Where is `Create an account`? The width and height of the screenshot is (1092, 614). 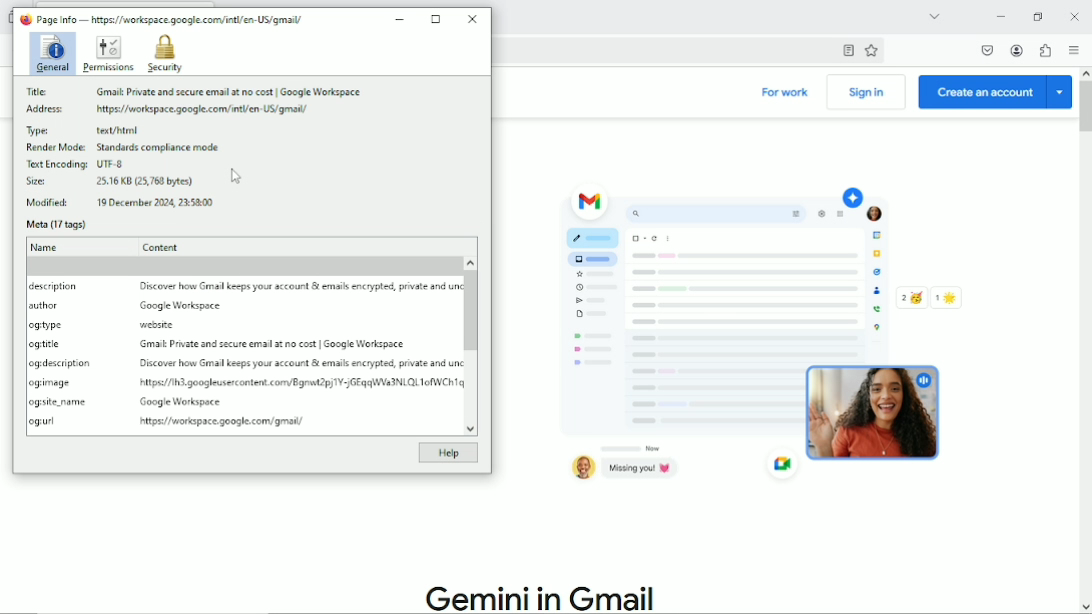
Create an account is located at coordinates (996, 91).